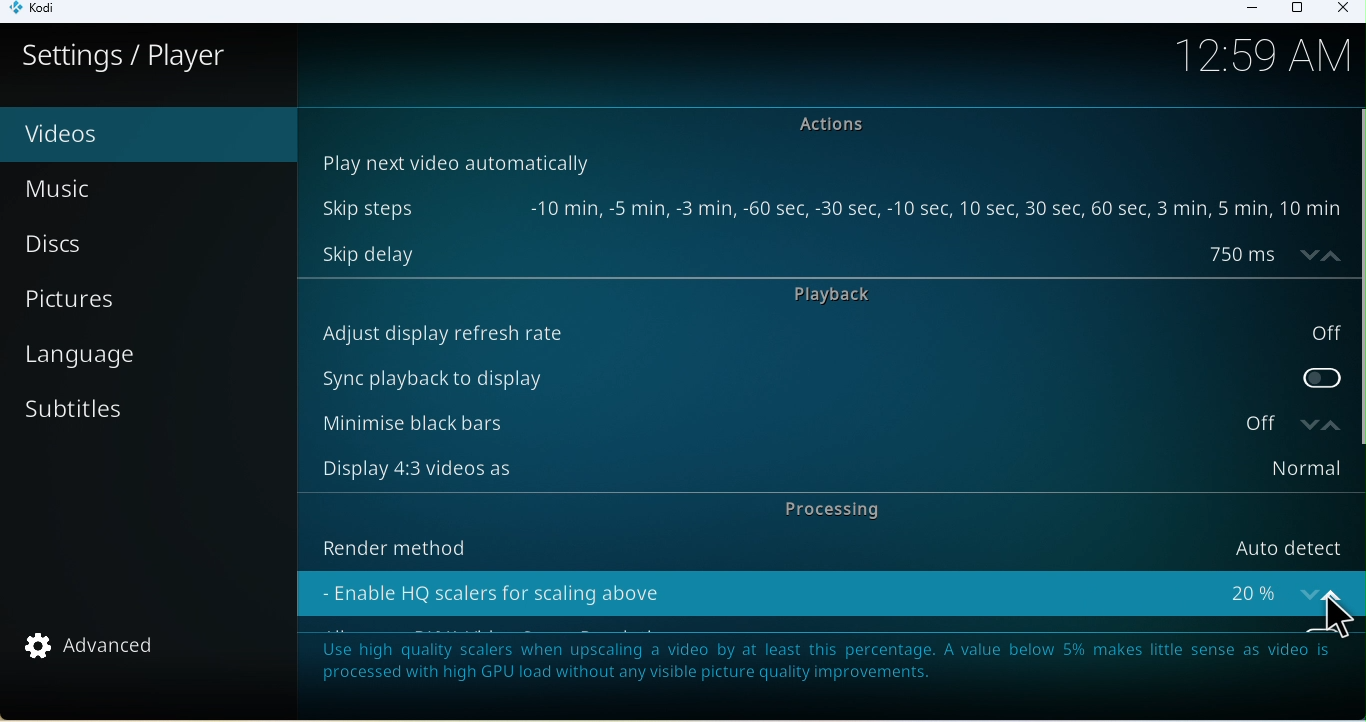  I want to click on Pictures, so click(152, 298).